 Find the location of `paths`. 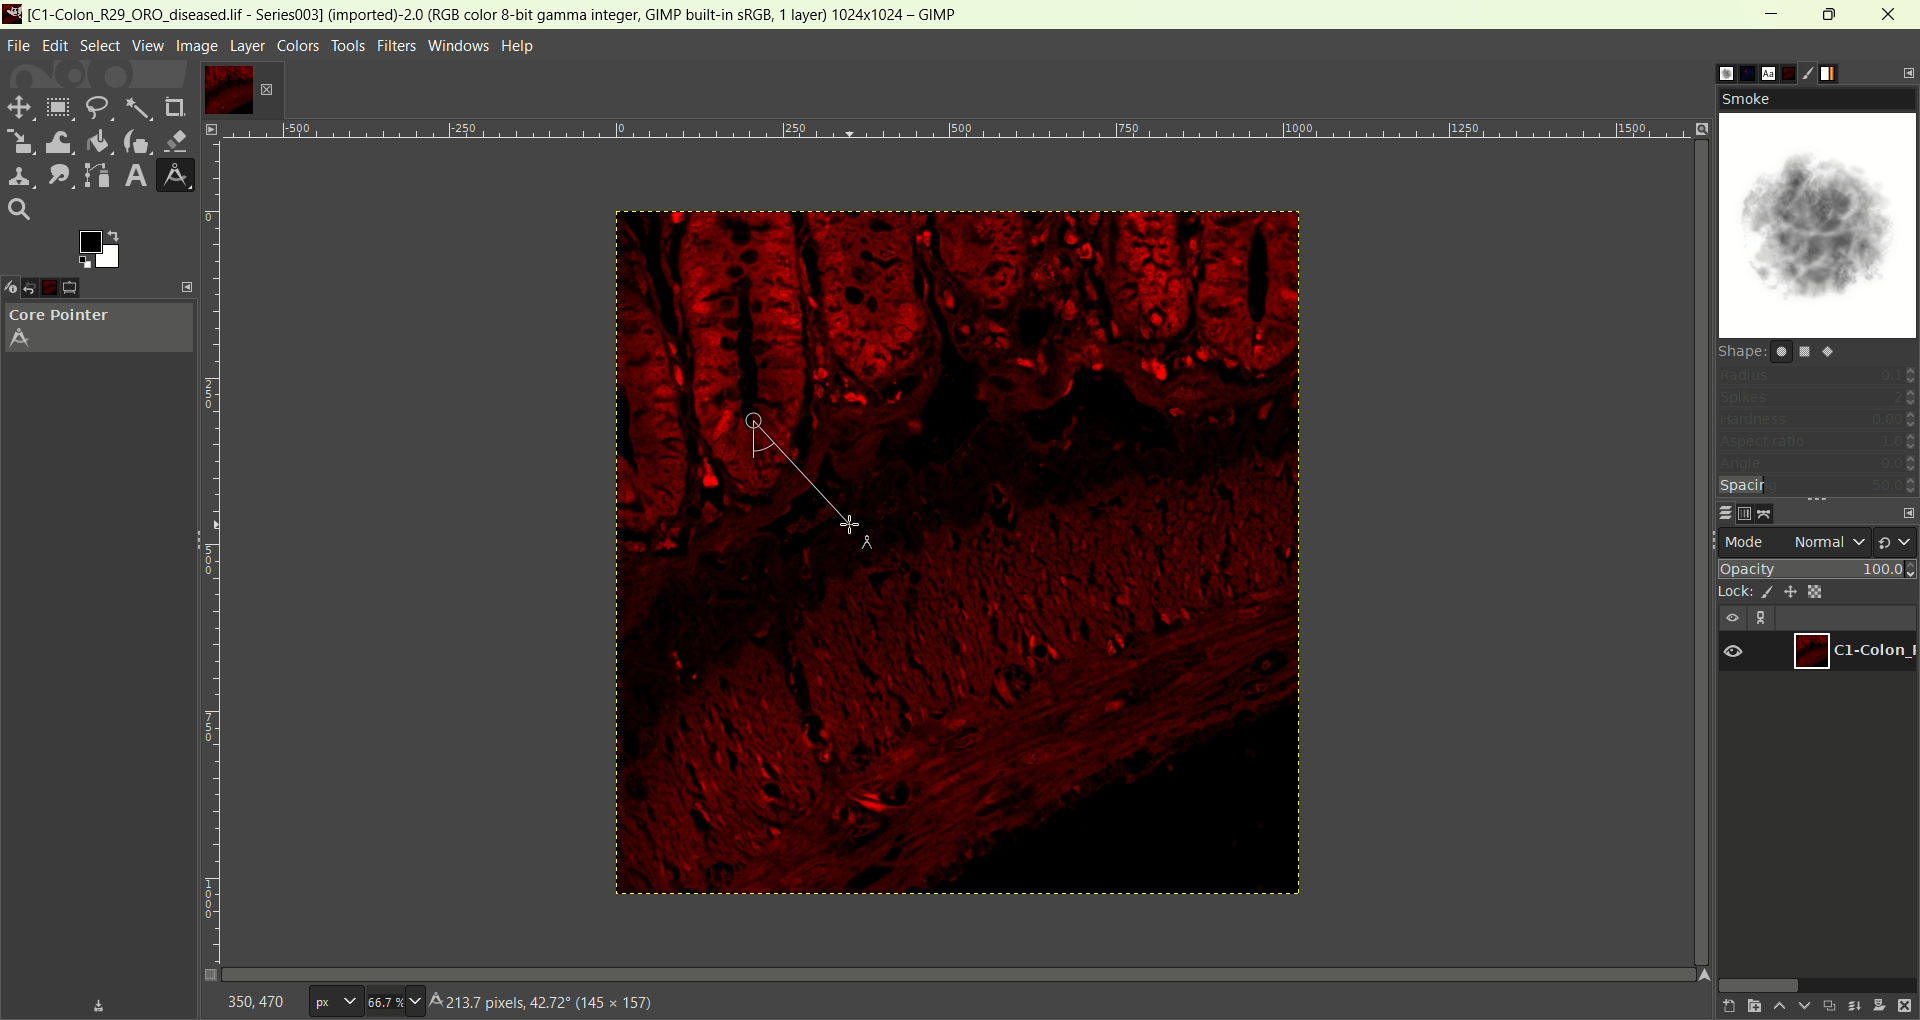

paths is located at coordinates (1770, 513).